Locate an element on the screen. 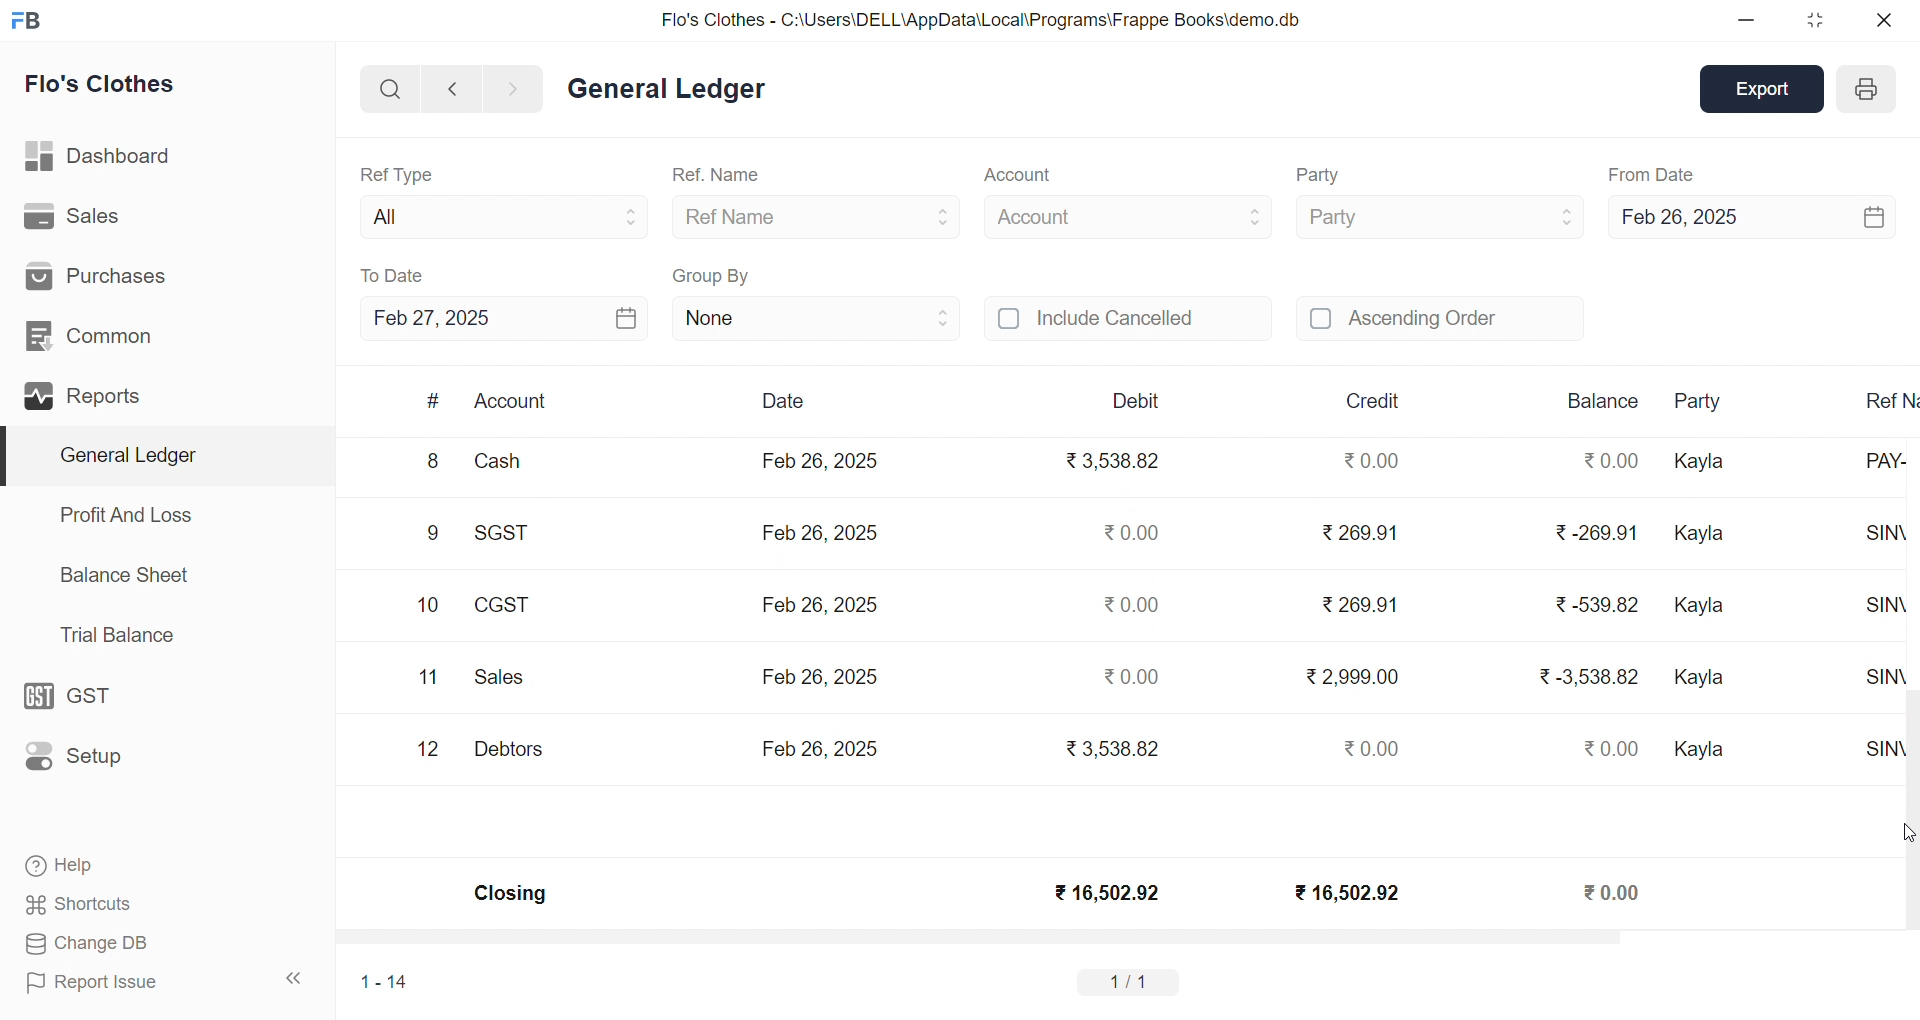 The width and height of the screenshot is (1920, 1020). From Date is located at coordinates (1652, 174).